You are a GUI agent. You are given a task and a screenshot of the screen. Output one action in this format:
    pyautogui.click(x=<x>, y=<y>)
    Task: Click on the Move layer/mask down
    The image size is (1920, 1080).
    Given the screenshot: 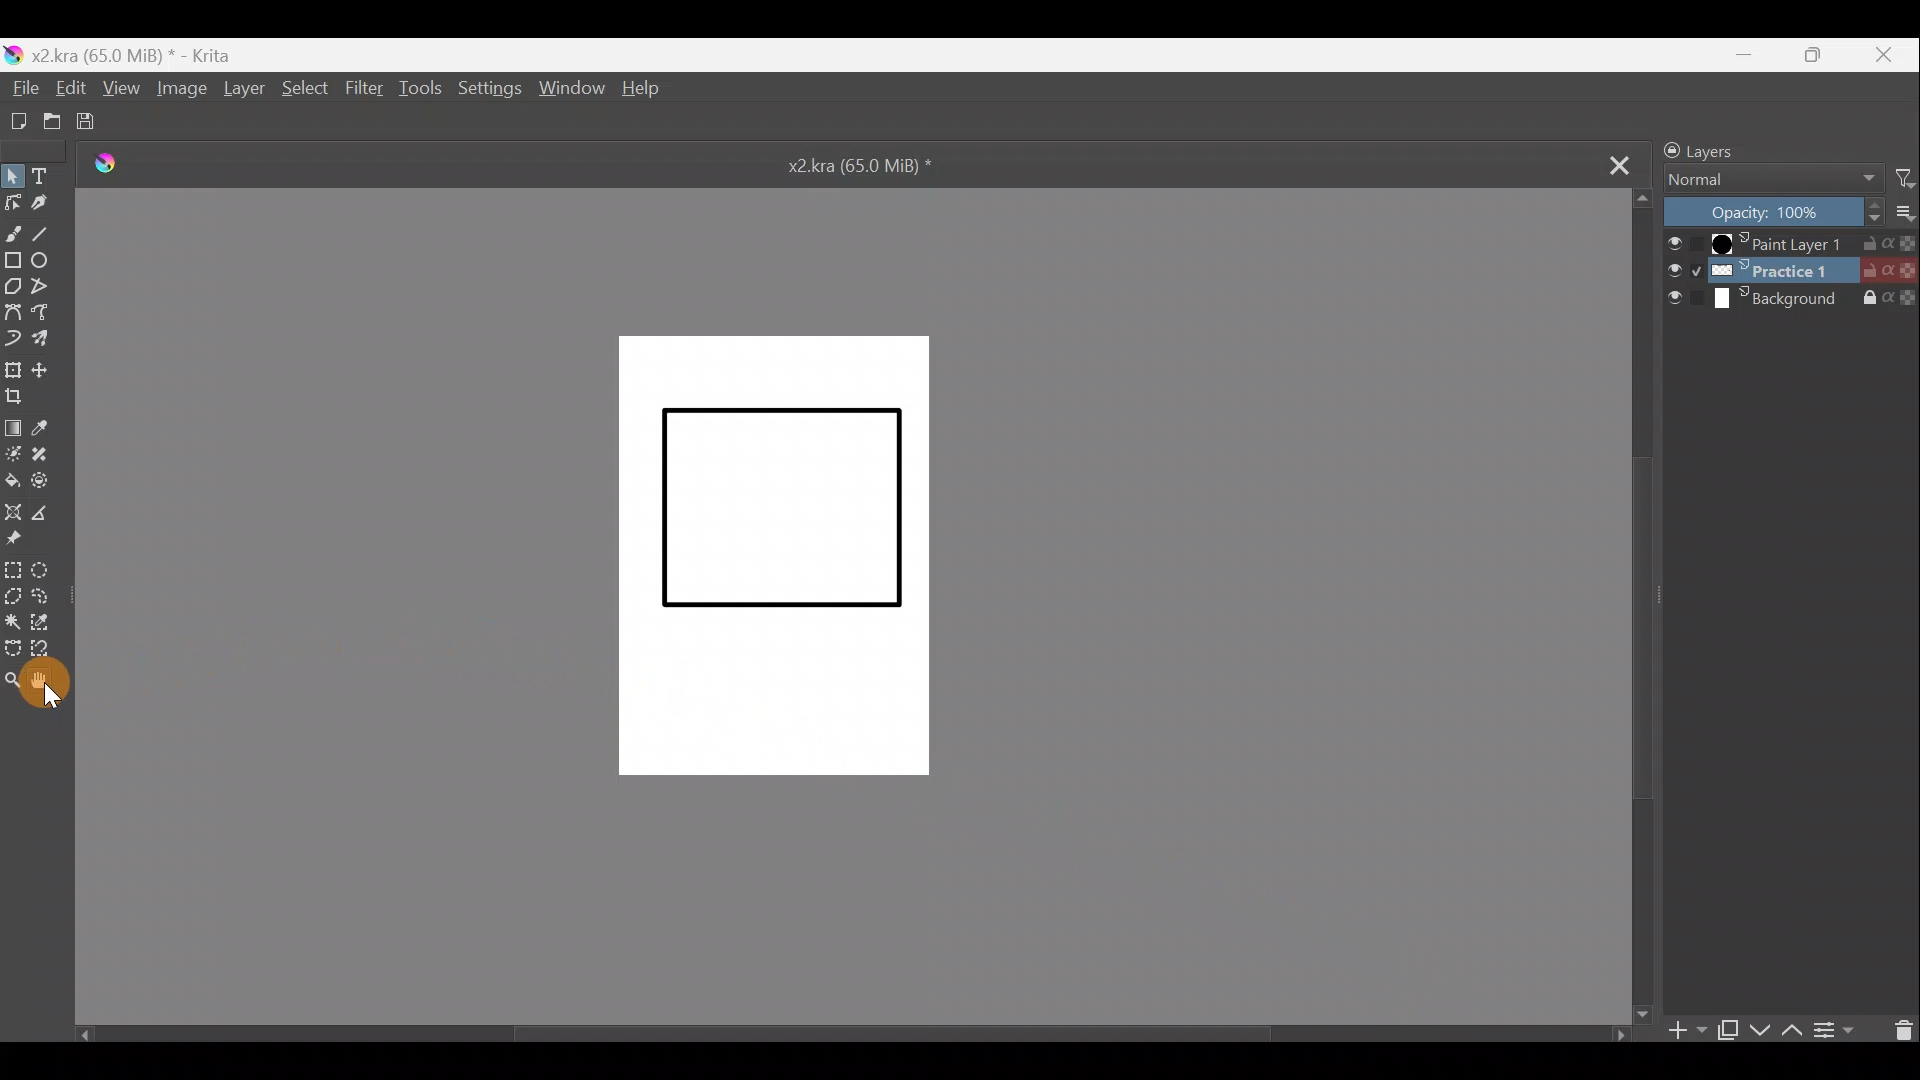 What is the action you would take?
    pyautogui.click(x=1757, y=1030)
    